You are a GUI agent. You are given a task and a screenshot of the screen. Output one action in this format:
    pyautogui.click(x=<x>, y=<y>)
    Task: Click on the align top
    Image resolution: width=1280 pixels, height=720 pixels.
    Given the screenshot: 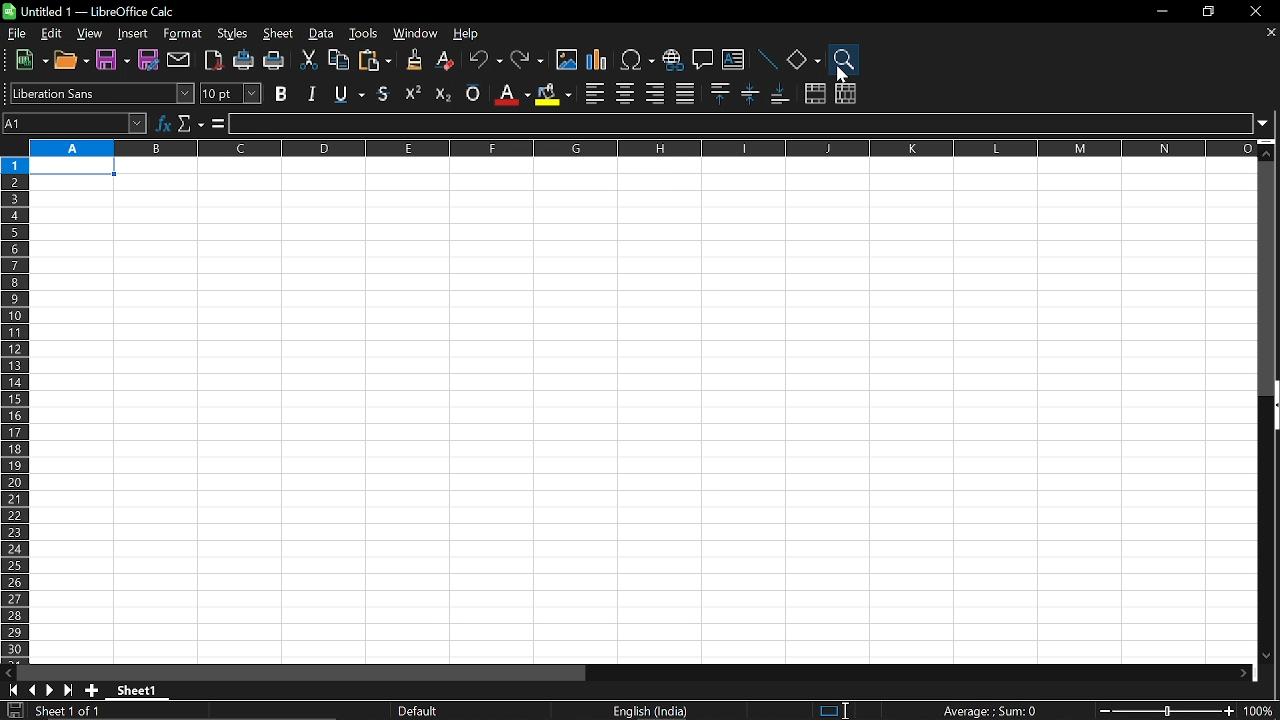 What is the action you would take?
    pyautogui.click(x=718, y=93)
    